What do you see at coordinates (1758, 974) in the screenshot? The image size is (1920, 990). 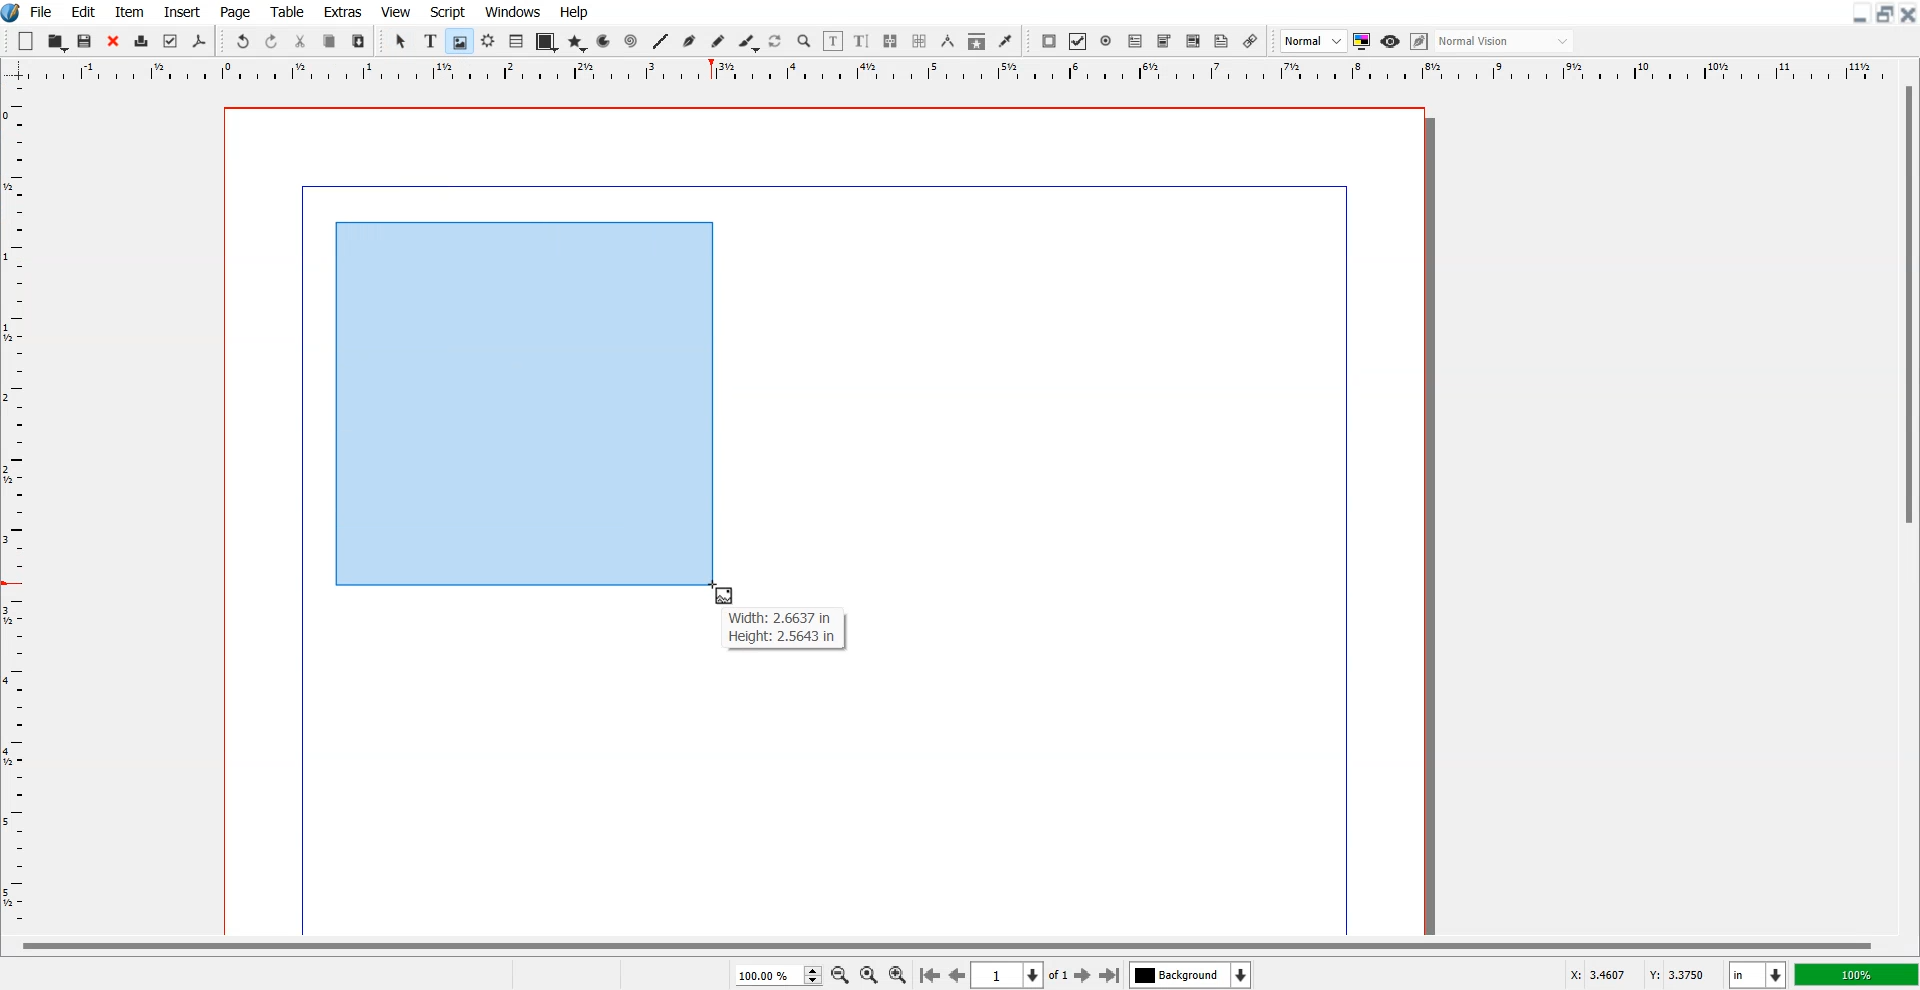 I see `Measurement in inches` at bounding box center [1758, 974].